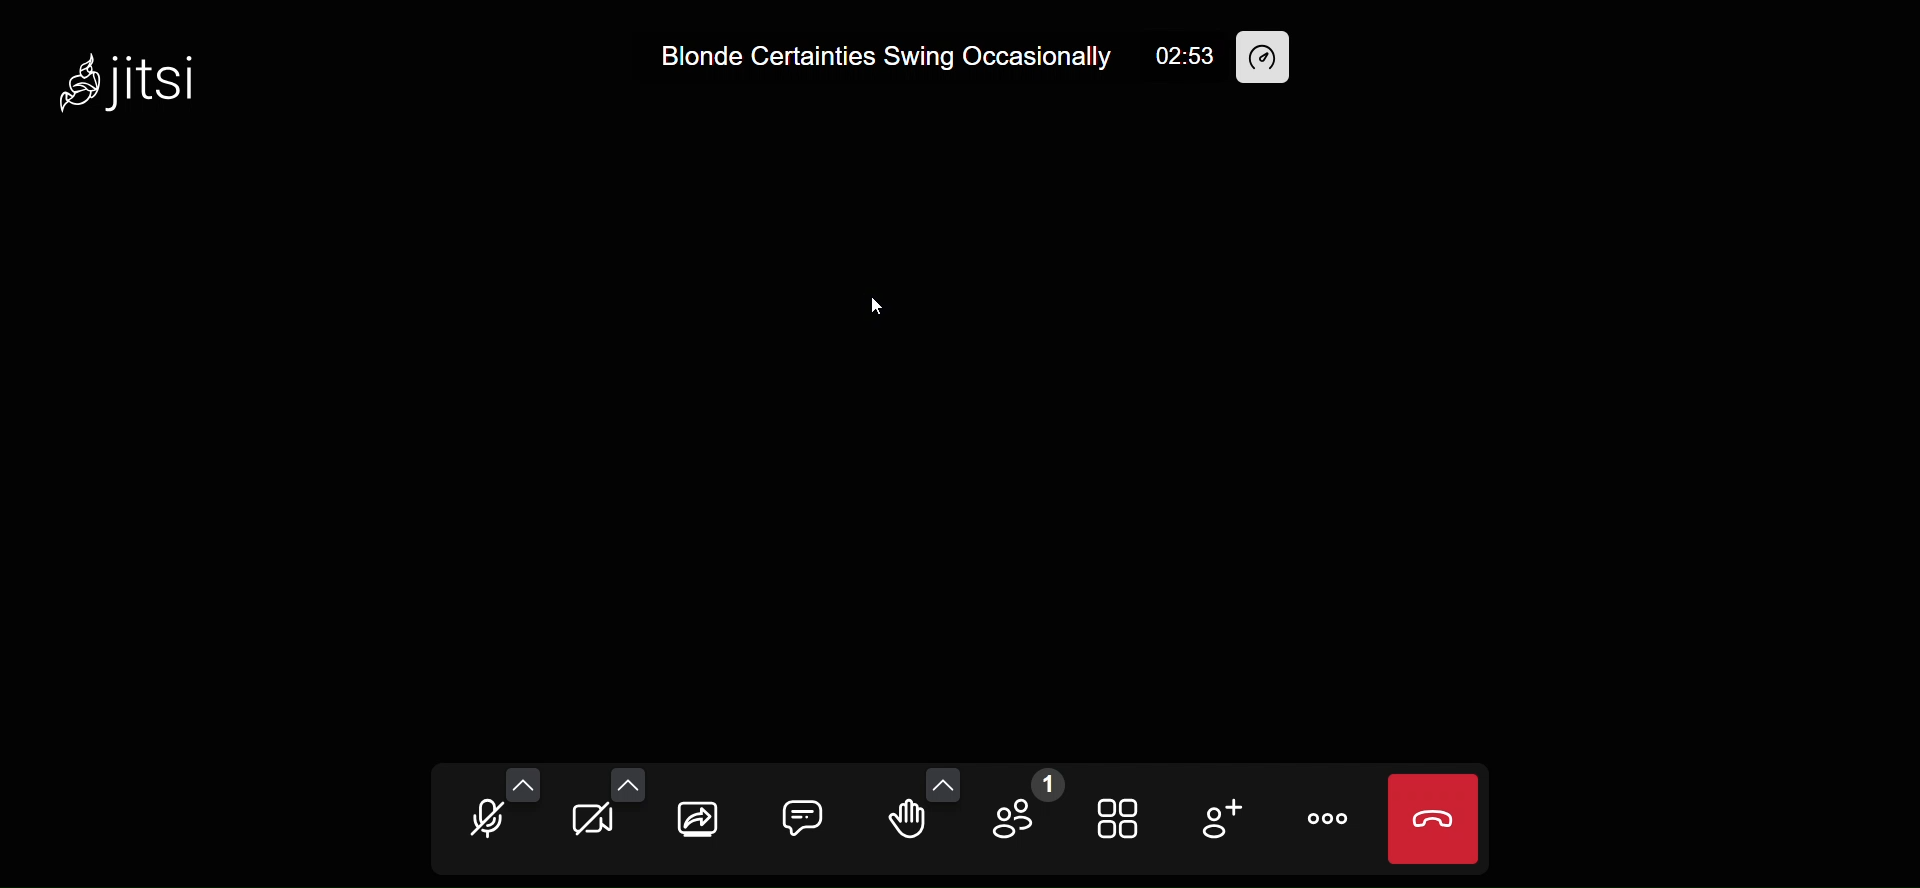 This screenshot has height=888, width=1920. What do you see at coordinates (1184, 56) in the screenshot?
I see `02:53` at bounding box center [1184, 56].